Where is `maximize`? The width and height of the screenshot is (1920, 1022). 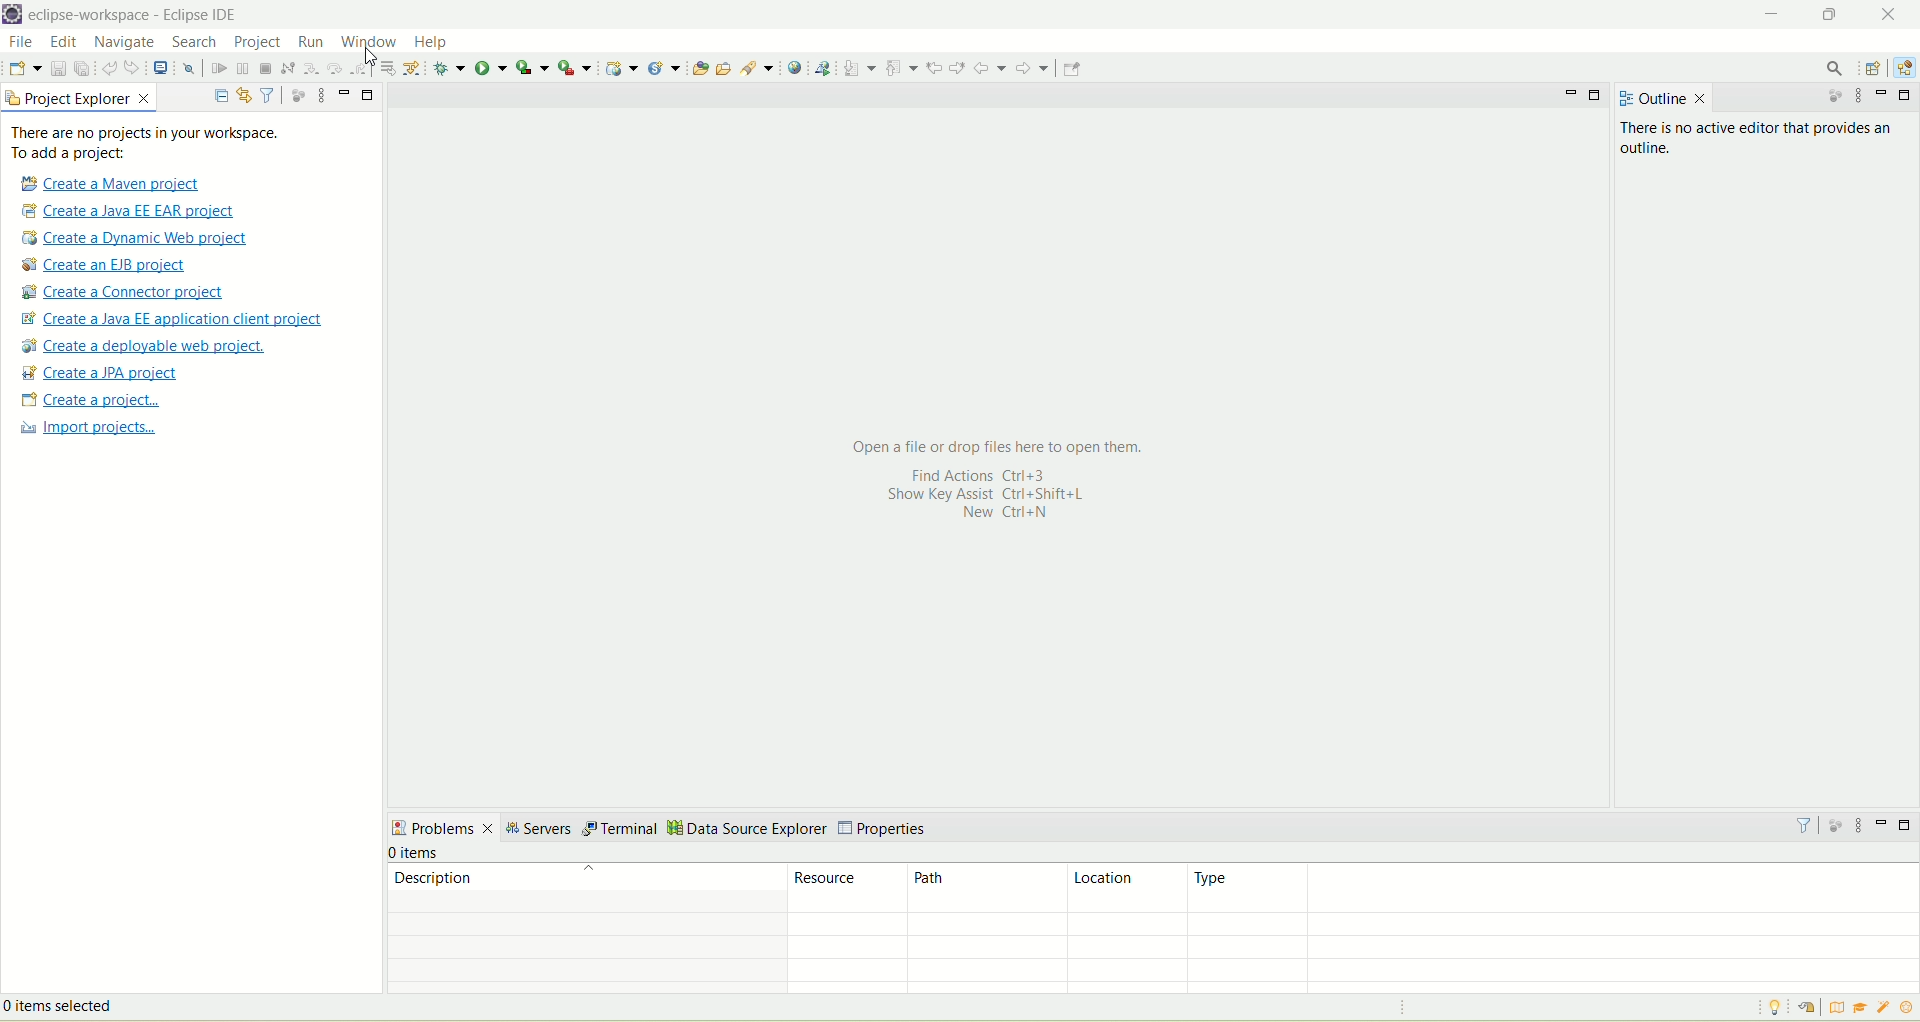
maximize is located at coordinates (1908, 96).